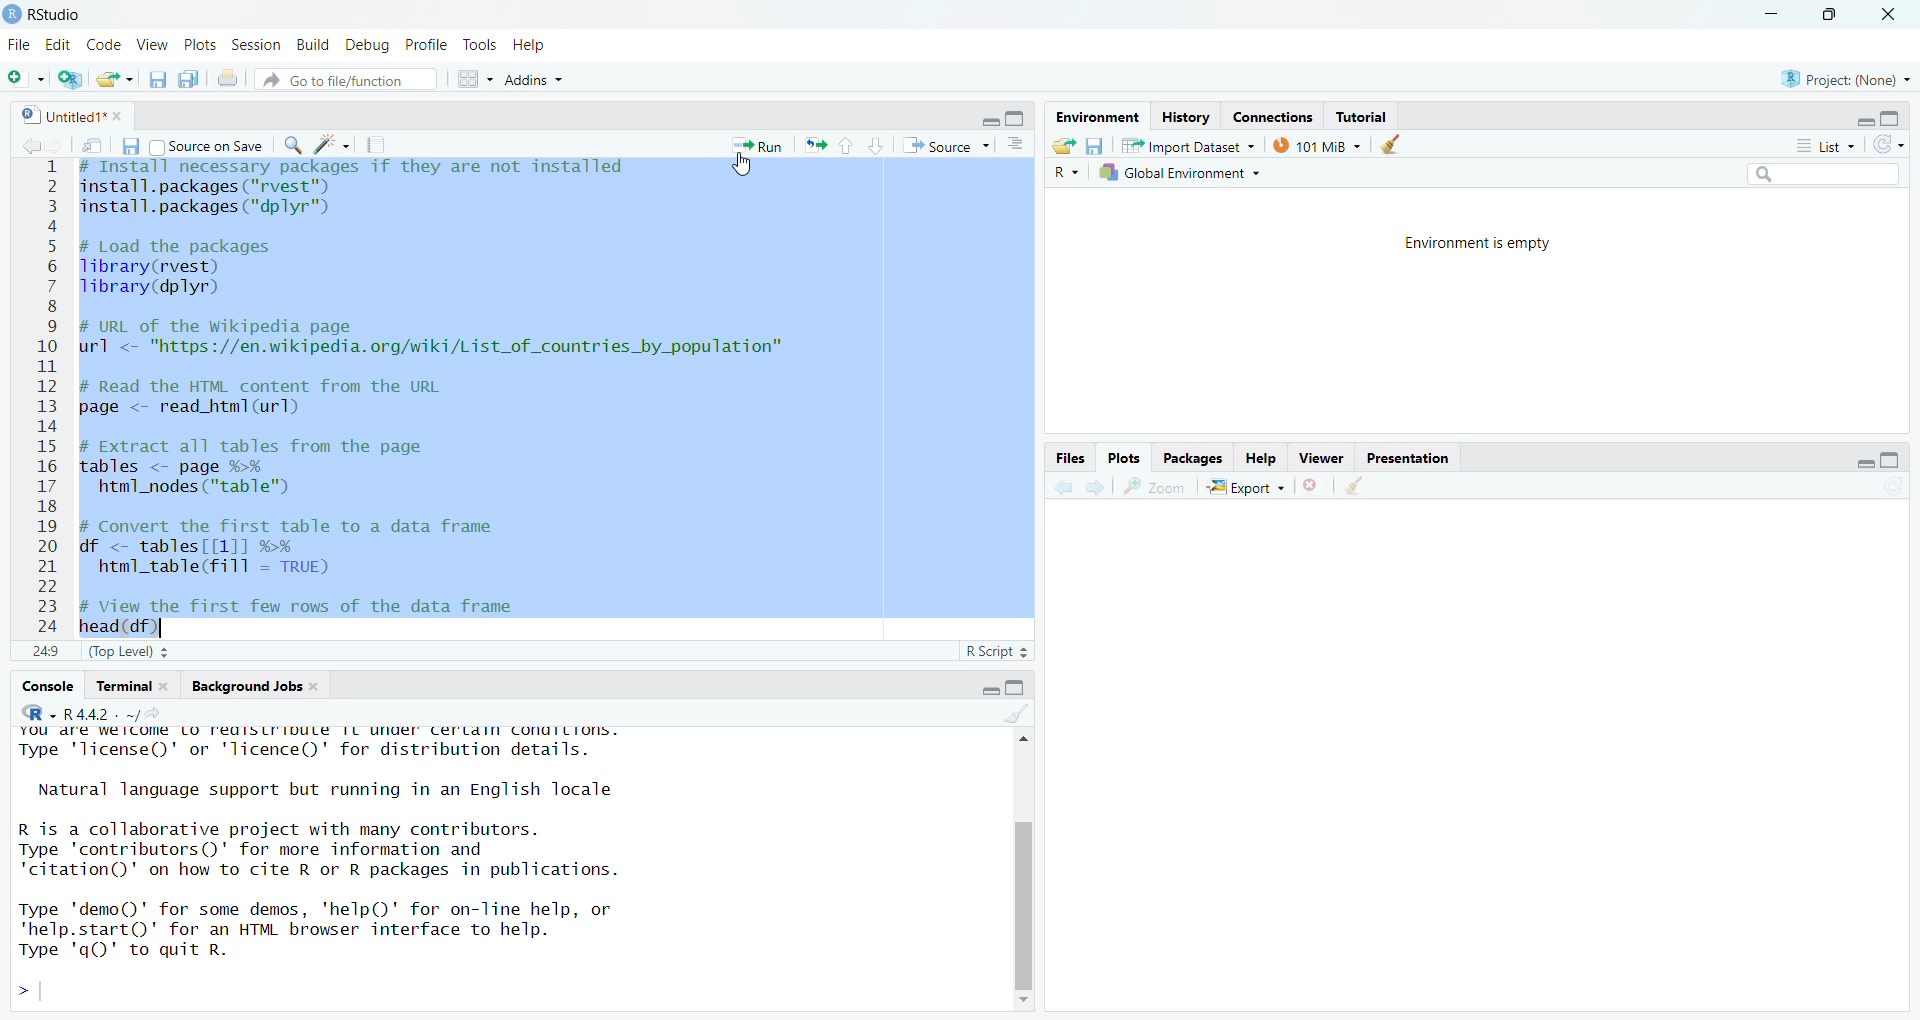 The image size is (1920, 1020). What do you see at coordinates (30, 992) in the screenshot?
I see `start typing` at bounding box center [30, 992].